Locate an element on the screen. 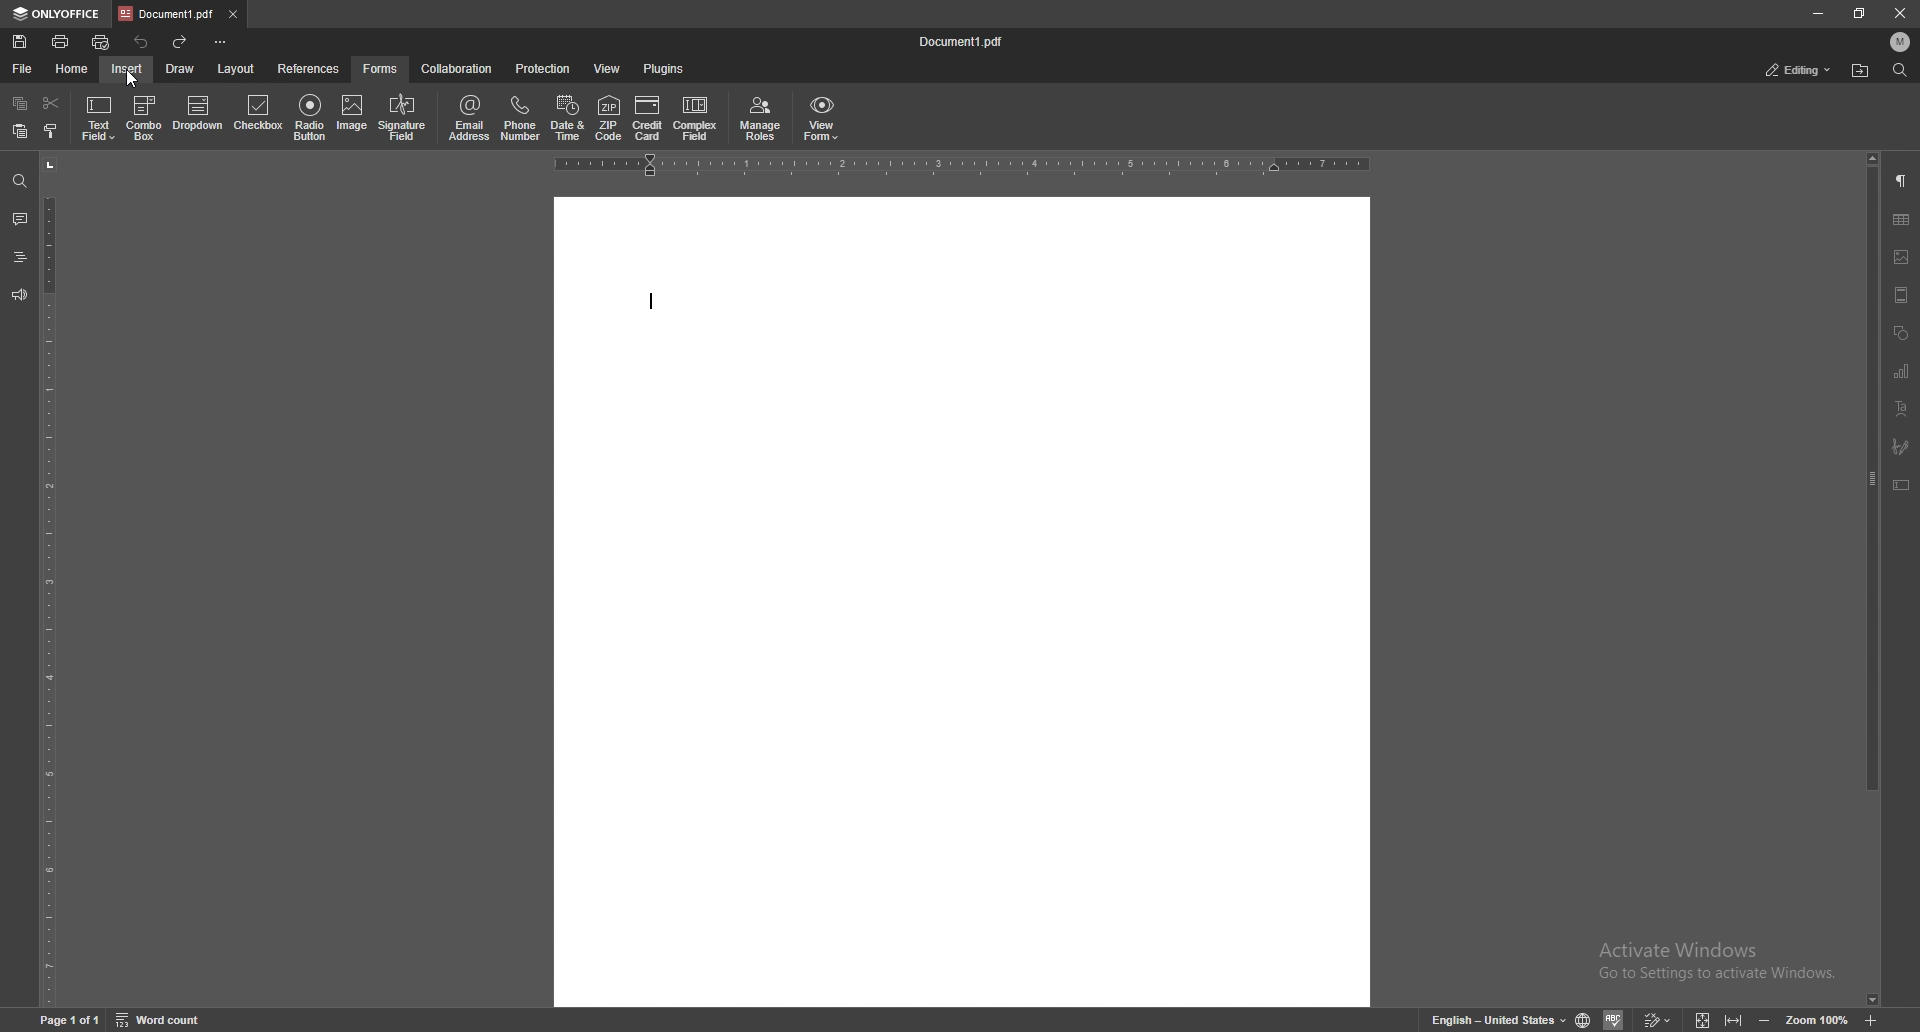 The width and height of the screenshot is (1920, 1032). dropdown is located at coordinates (197, 117).